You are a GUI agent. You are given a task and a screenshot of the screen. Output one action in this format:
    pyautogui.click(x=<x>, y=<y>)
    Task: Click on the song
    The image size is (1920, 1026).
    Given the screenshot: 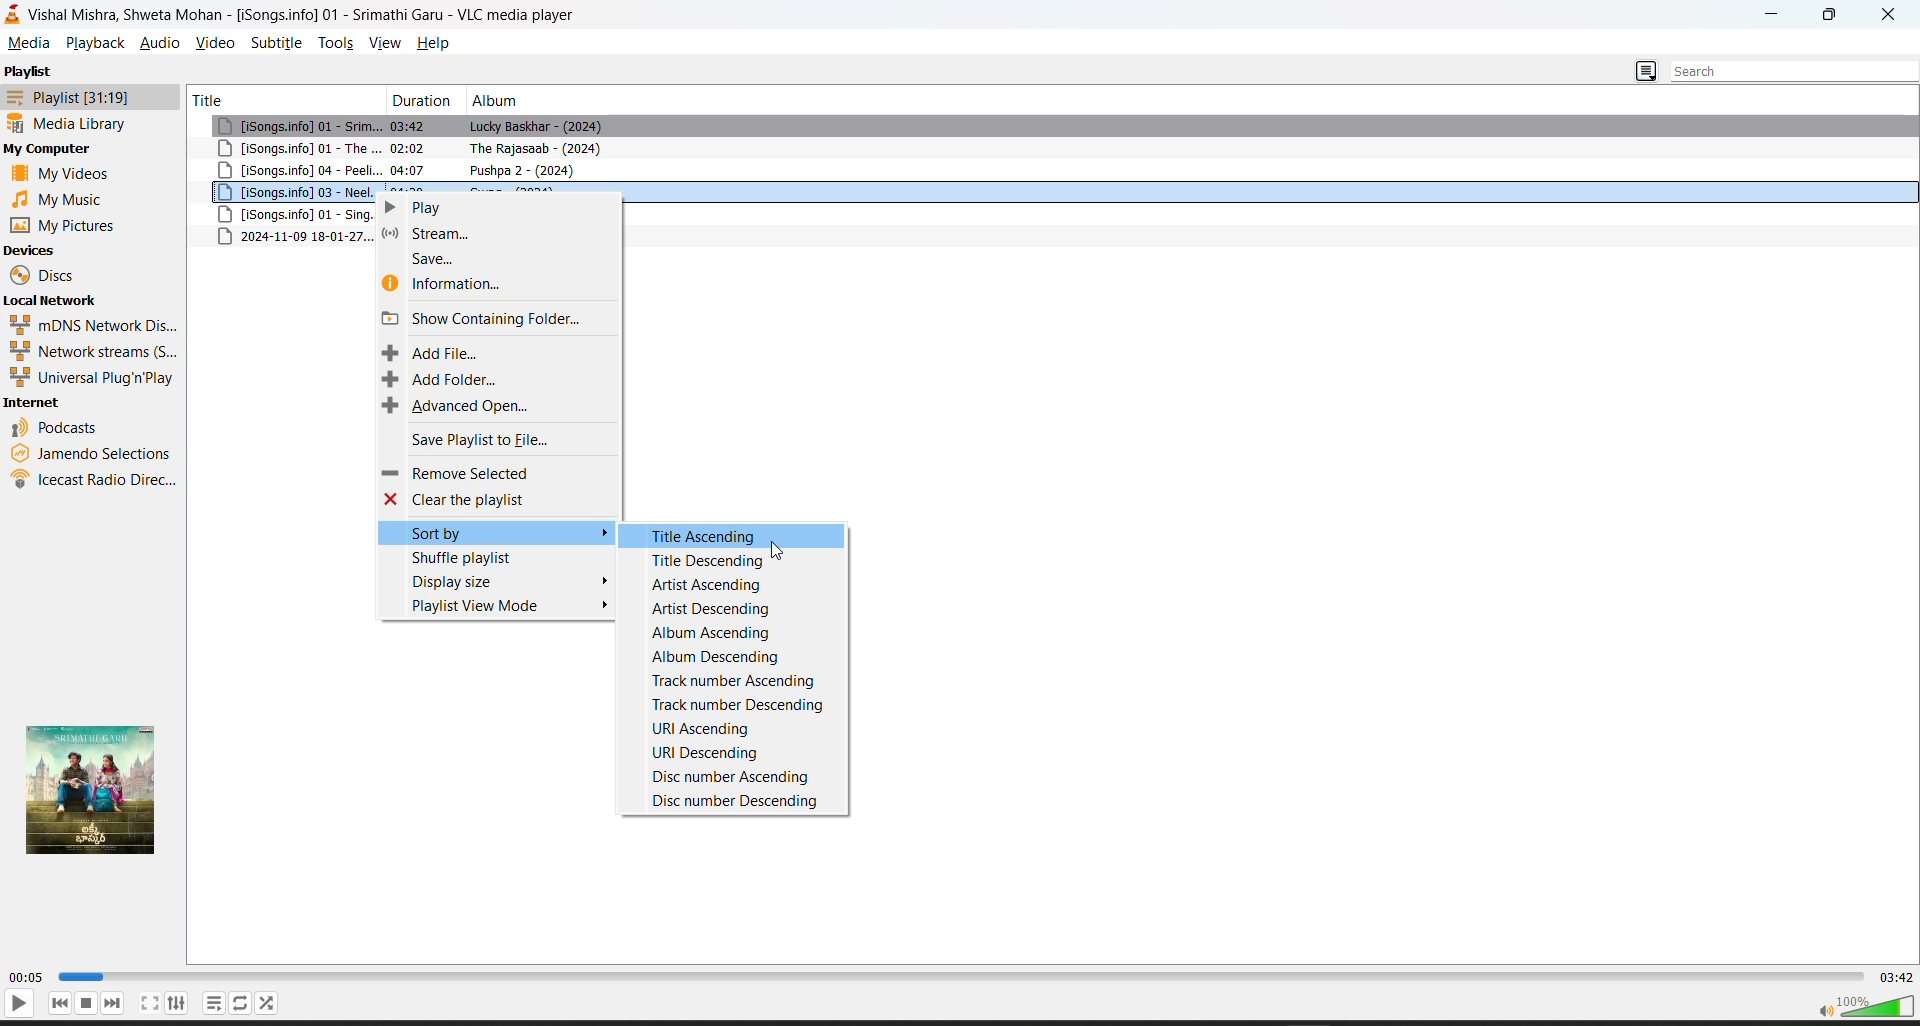 What is the action you would take?
    pyautogui.click(x=287, y=192)
    